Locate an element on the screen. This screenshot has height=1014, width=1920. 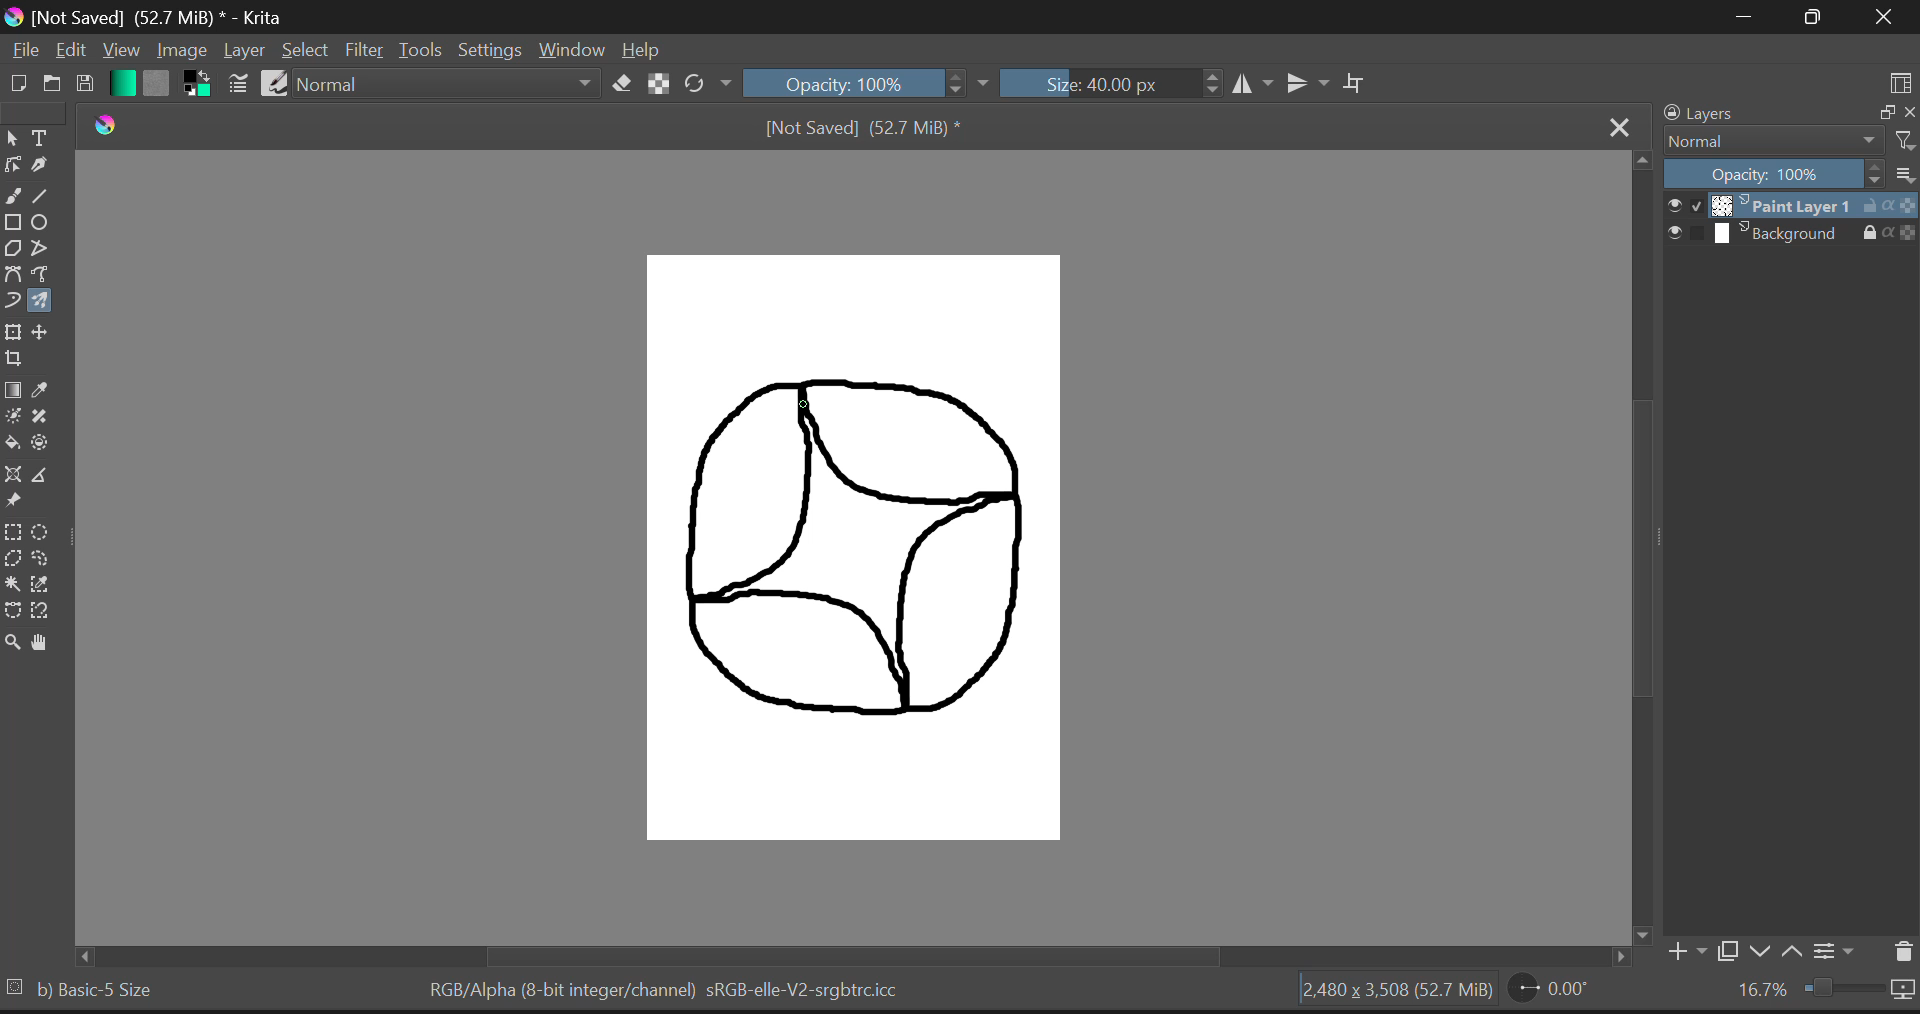
0.00 is located at coordinates (1552, 992).